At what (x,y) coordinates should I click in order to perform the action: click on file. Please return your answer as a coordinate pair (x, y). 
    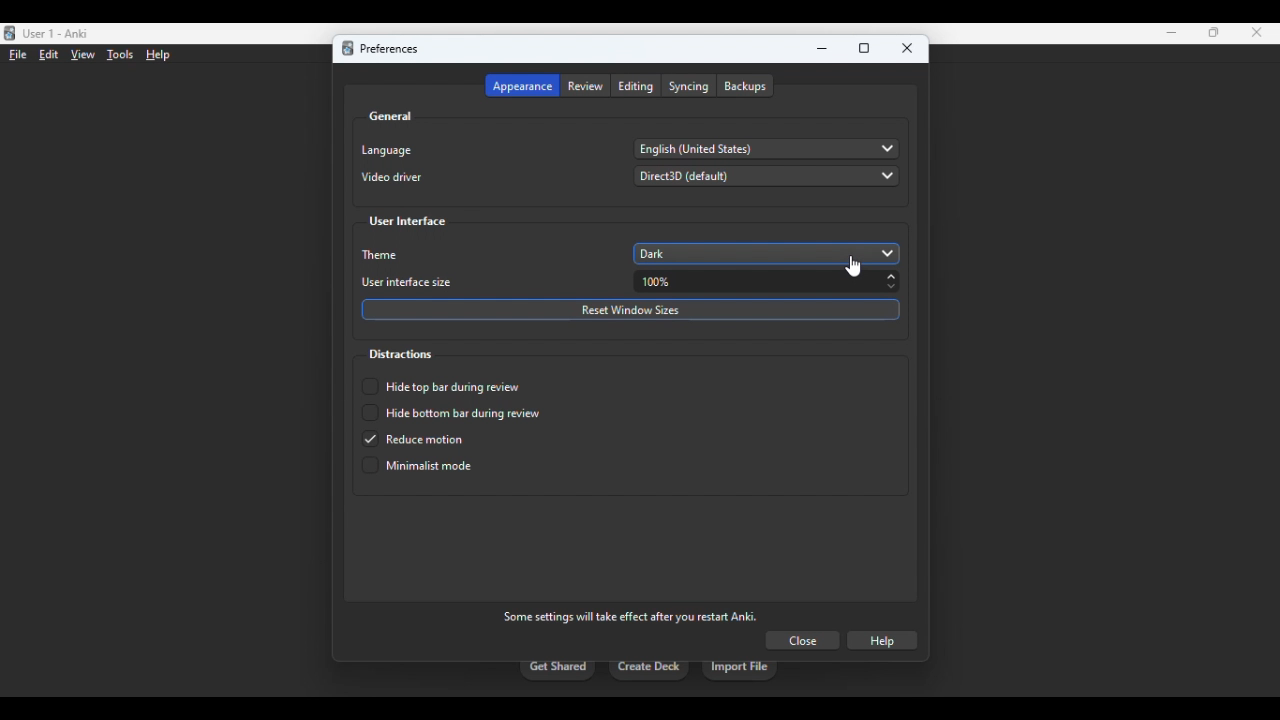
    Looking at the image, I should click on (18, 55).